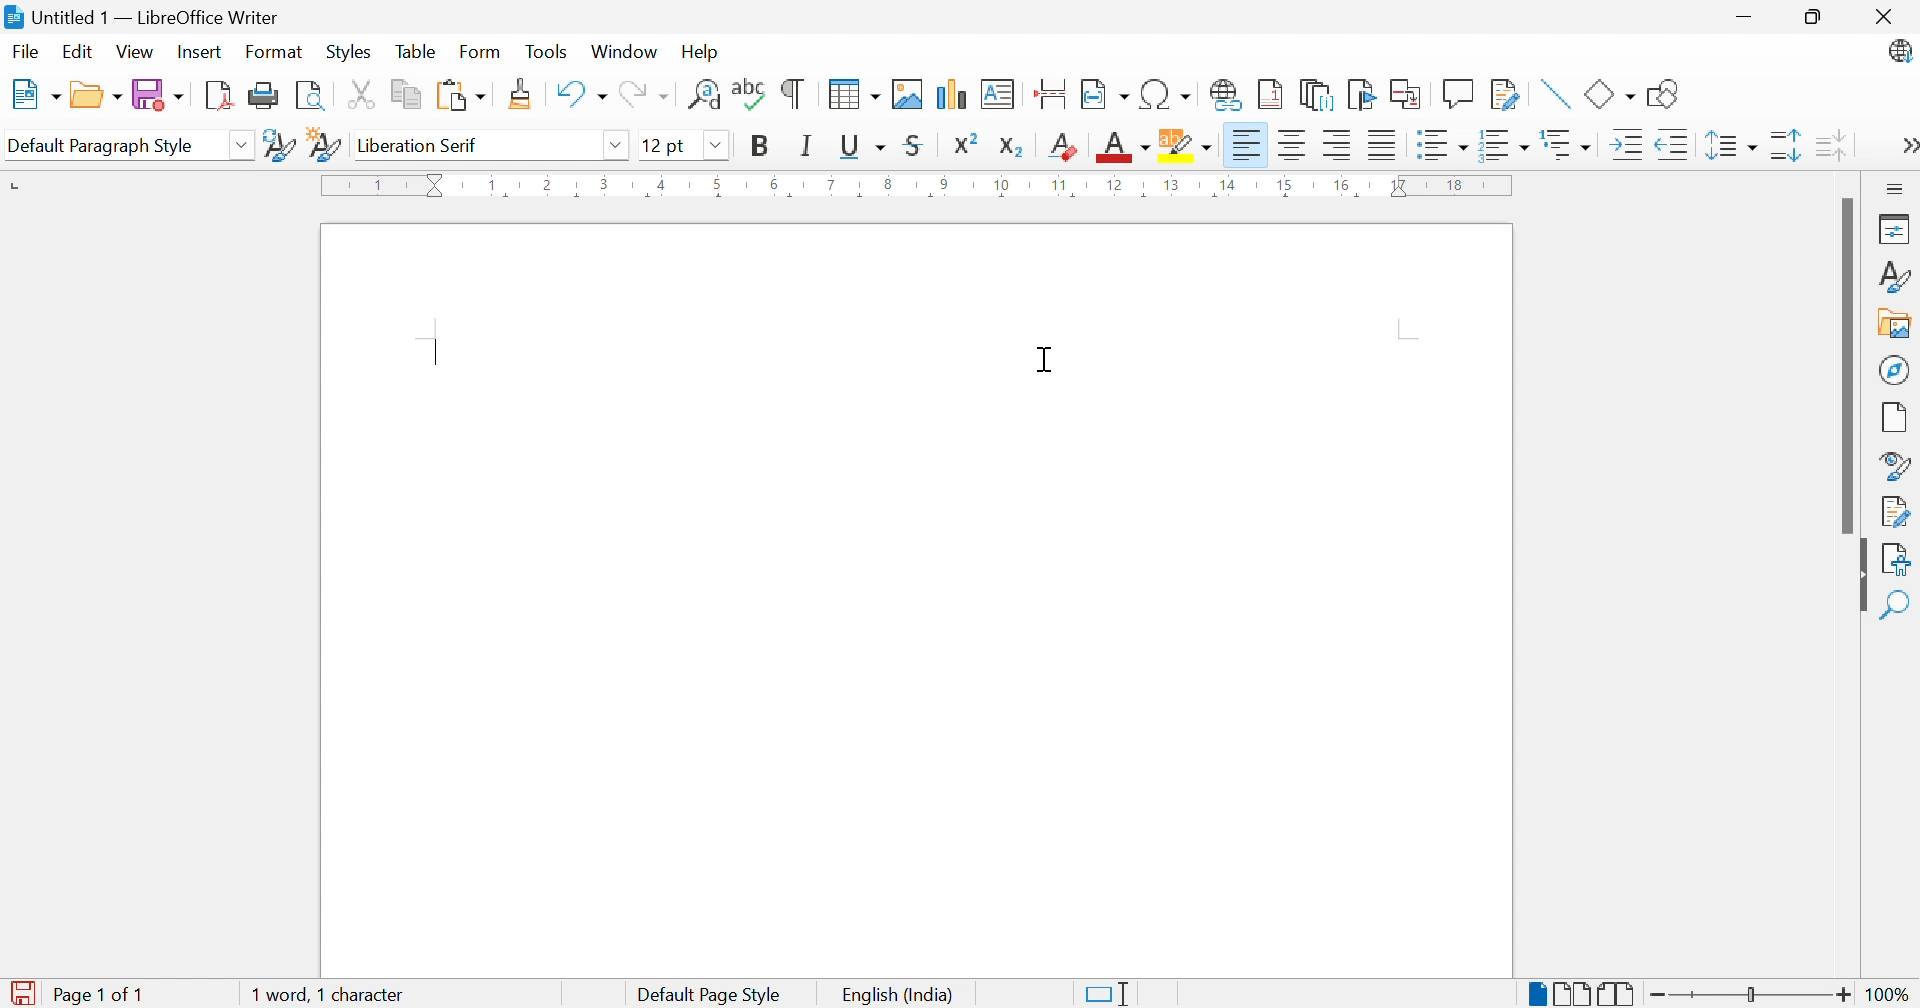 The height and width of the screenshot is (1008, 1920). I want to click on Close, so click(1883, 17).